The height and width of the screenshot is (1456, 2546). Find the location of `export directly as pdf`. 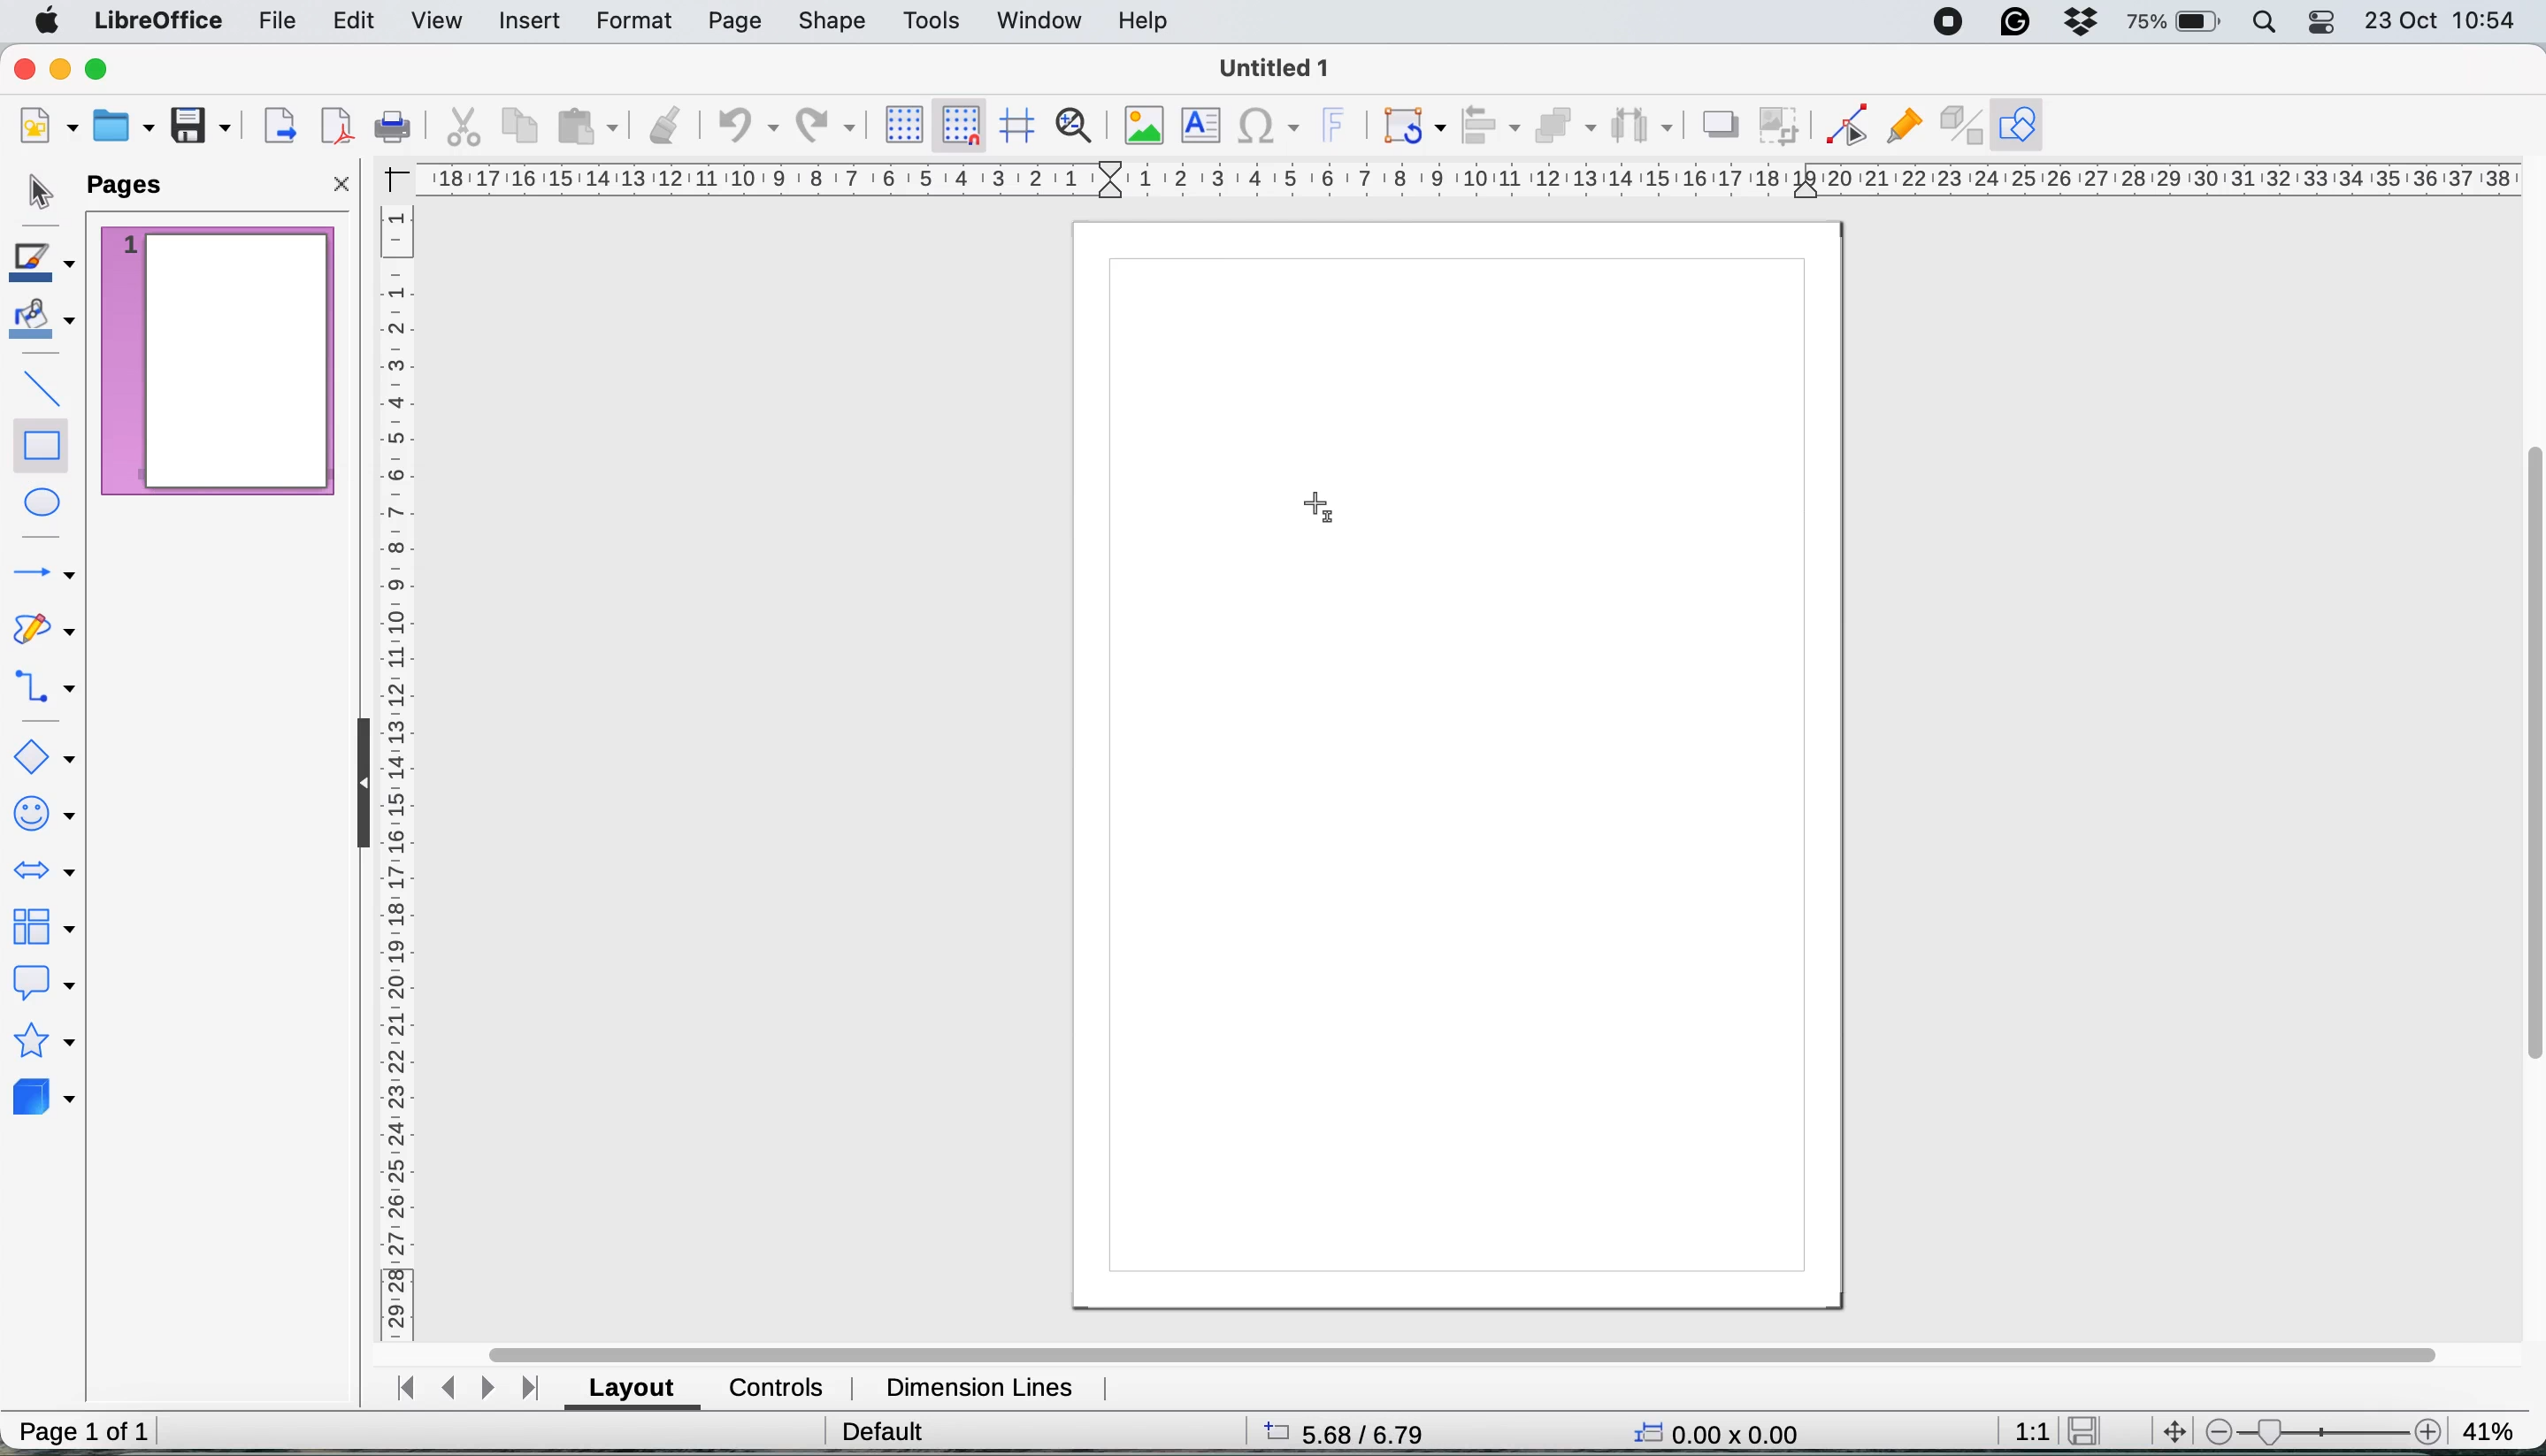

export directly as pdf is located at coordinates (338, 127).